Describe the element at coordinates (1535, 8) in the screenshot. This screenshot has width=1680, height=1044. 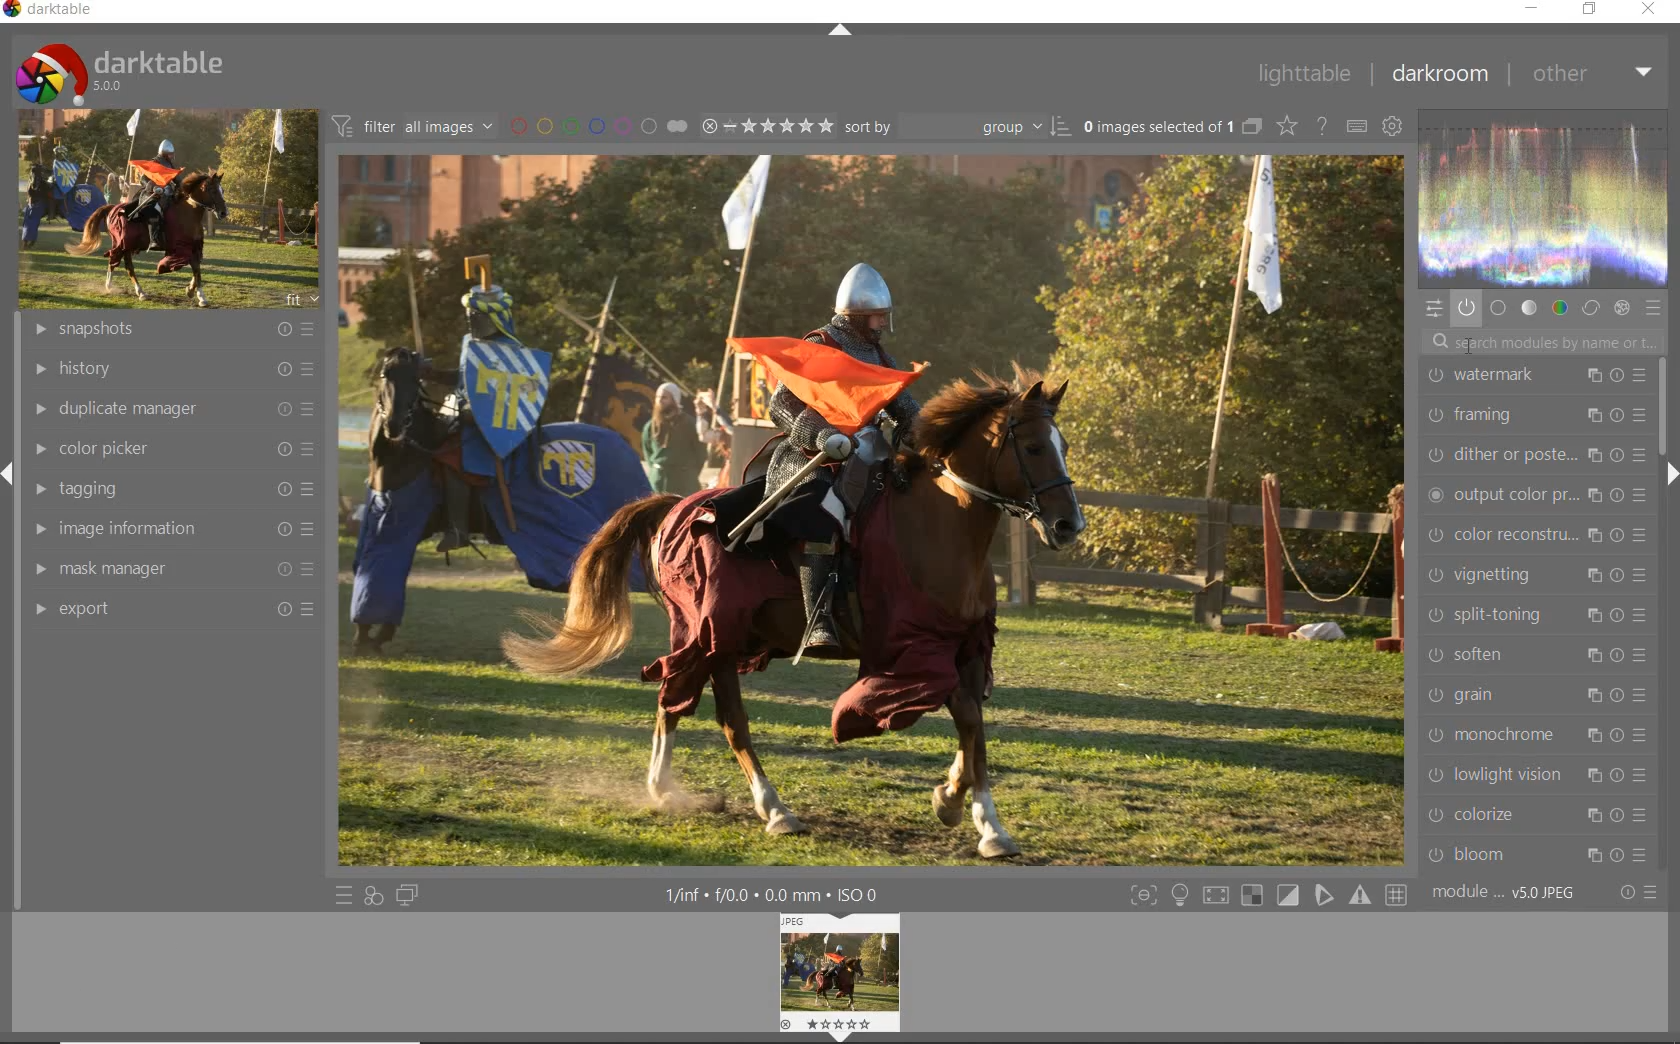
I see `minimize` at that location.